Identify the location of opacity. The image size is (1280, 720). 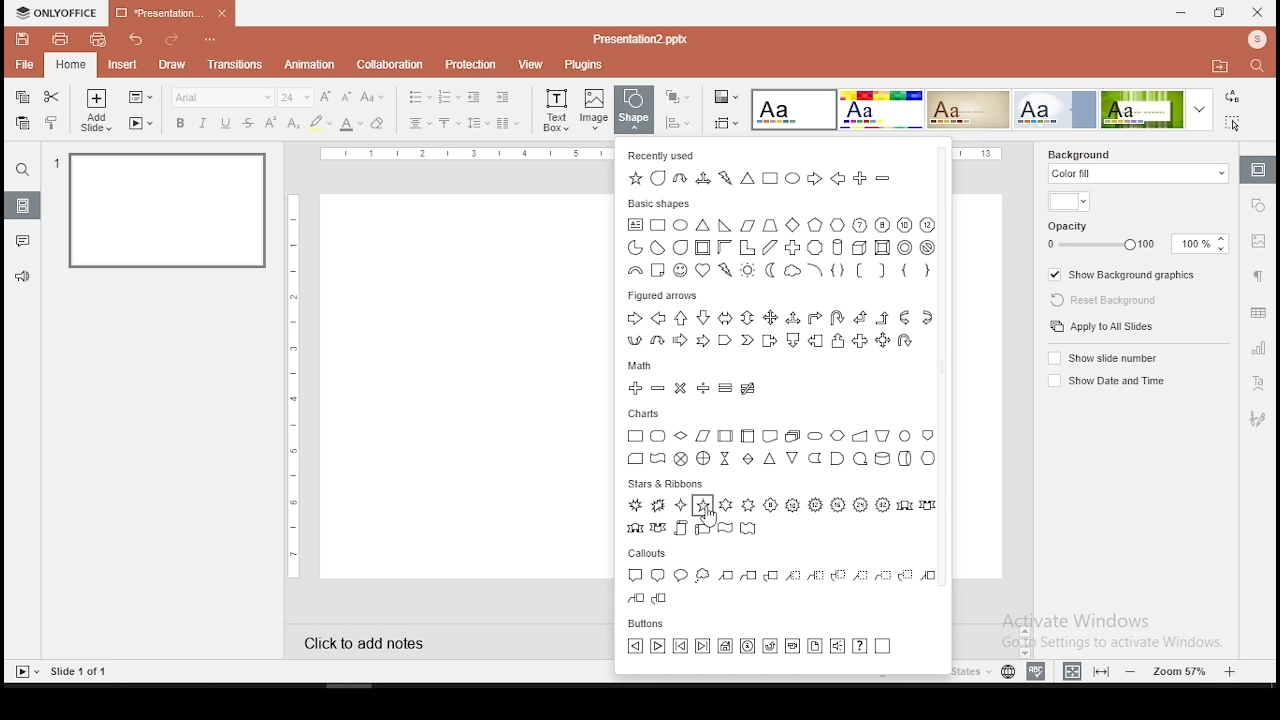
(1135, 236).